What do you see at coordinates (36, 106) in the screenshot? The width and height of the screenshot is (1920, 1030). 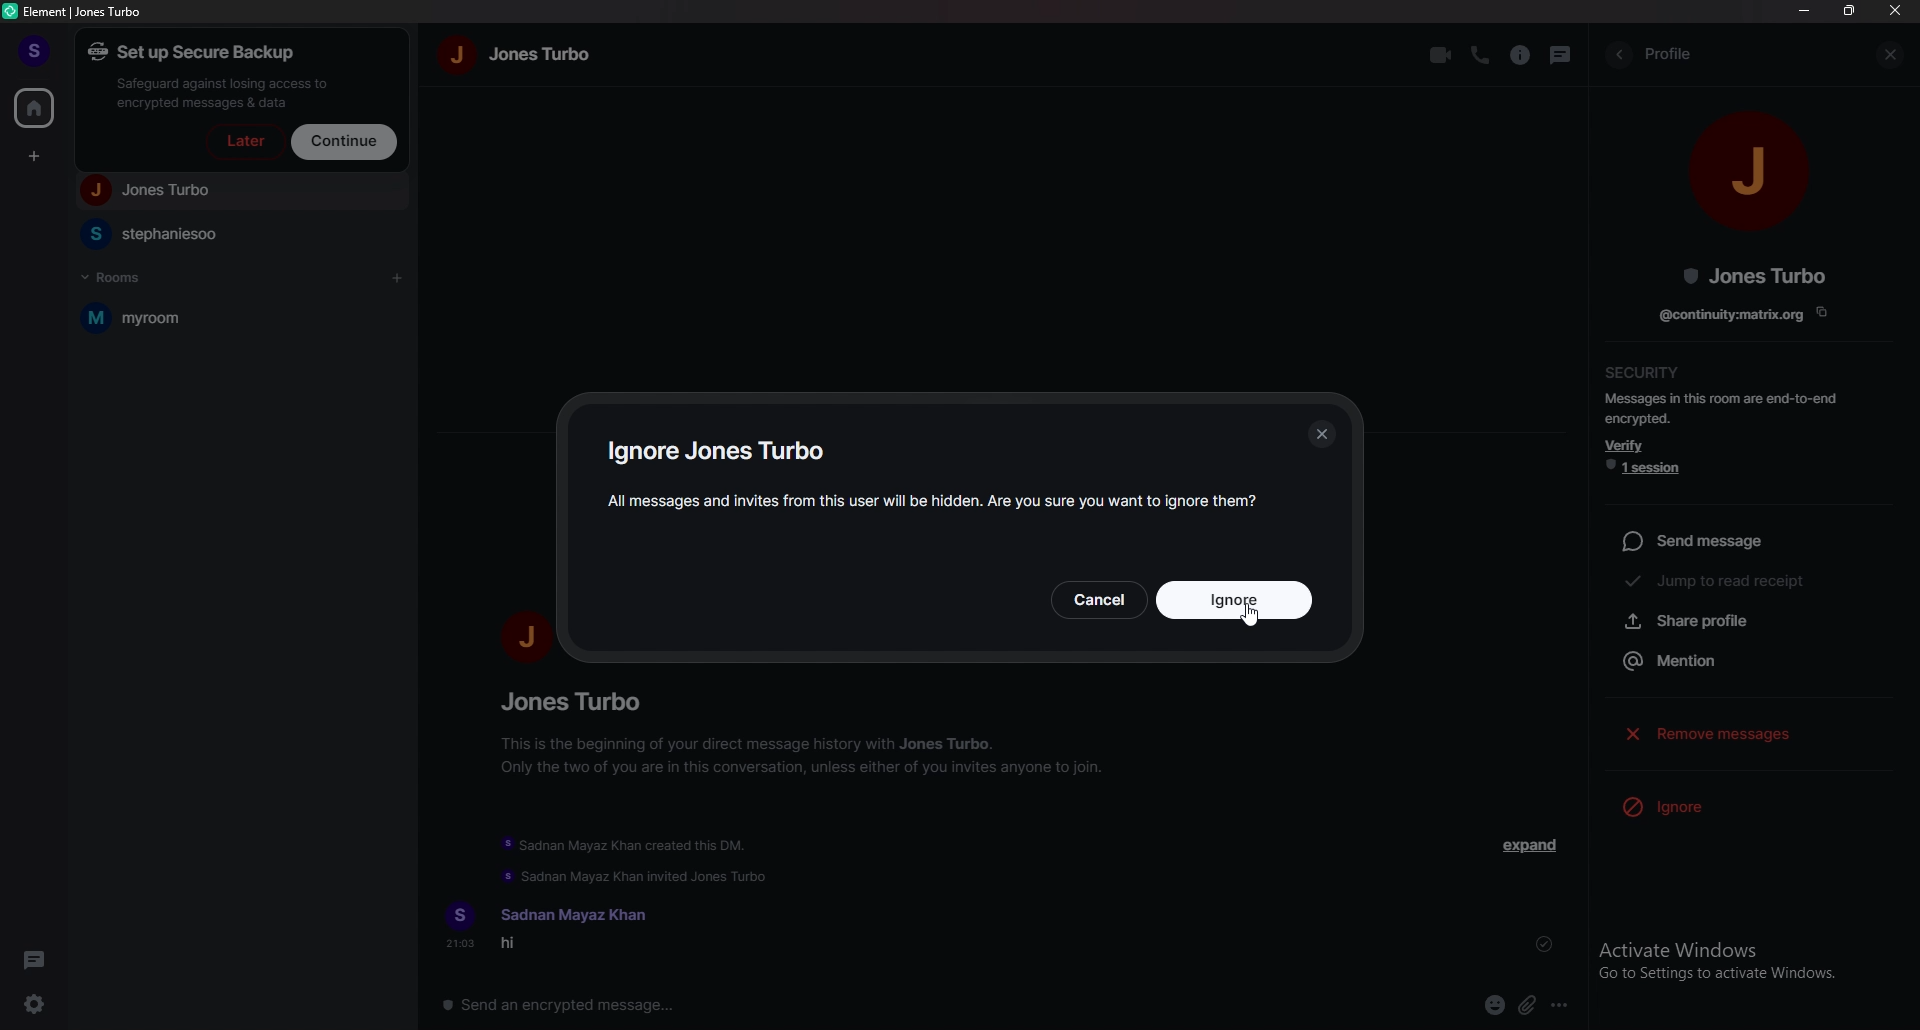 I see `home` at bounding box center [36, 106].